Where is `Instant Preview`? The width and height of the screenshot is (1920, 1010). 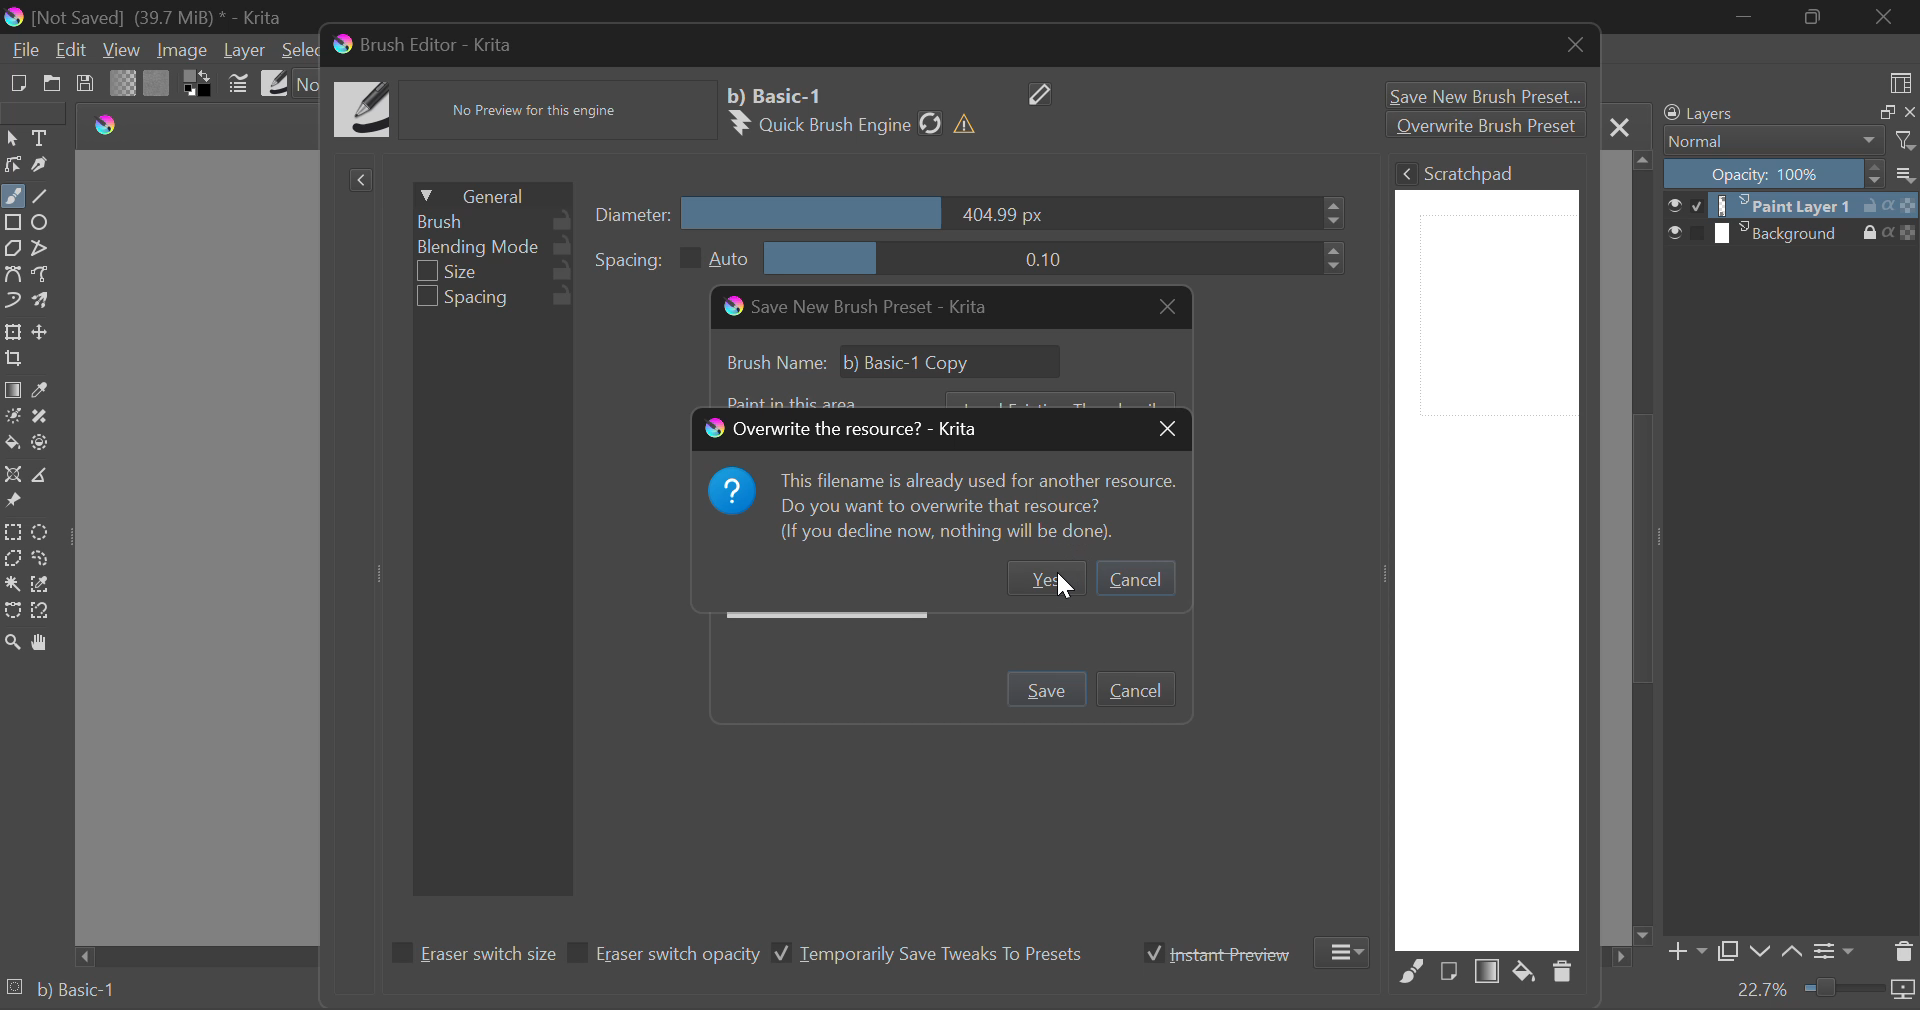 Instant Preview is located at coordinates (1218, 953).